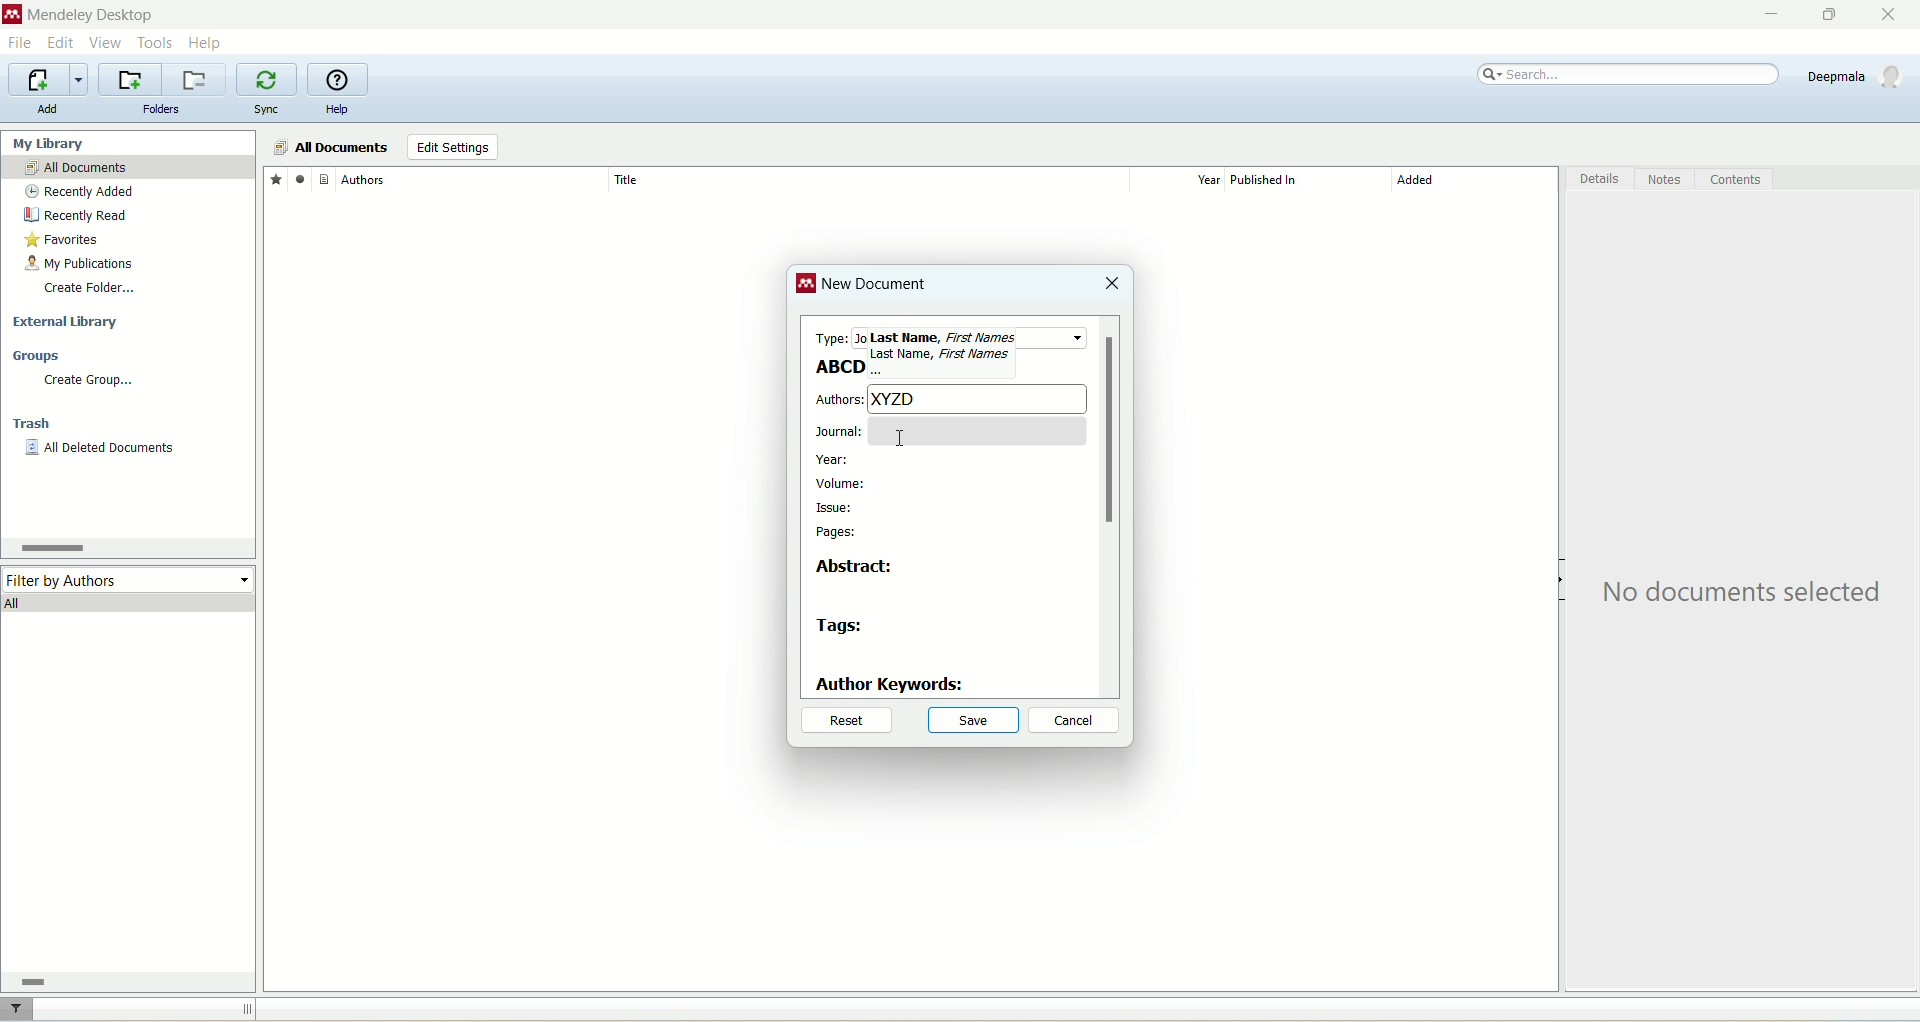 Image resolution: width=1920 pixels, height=1022 pixels. Describe the element at coordinates (337, 111) in the screenshot. I see `help` at that location.